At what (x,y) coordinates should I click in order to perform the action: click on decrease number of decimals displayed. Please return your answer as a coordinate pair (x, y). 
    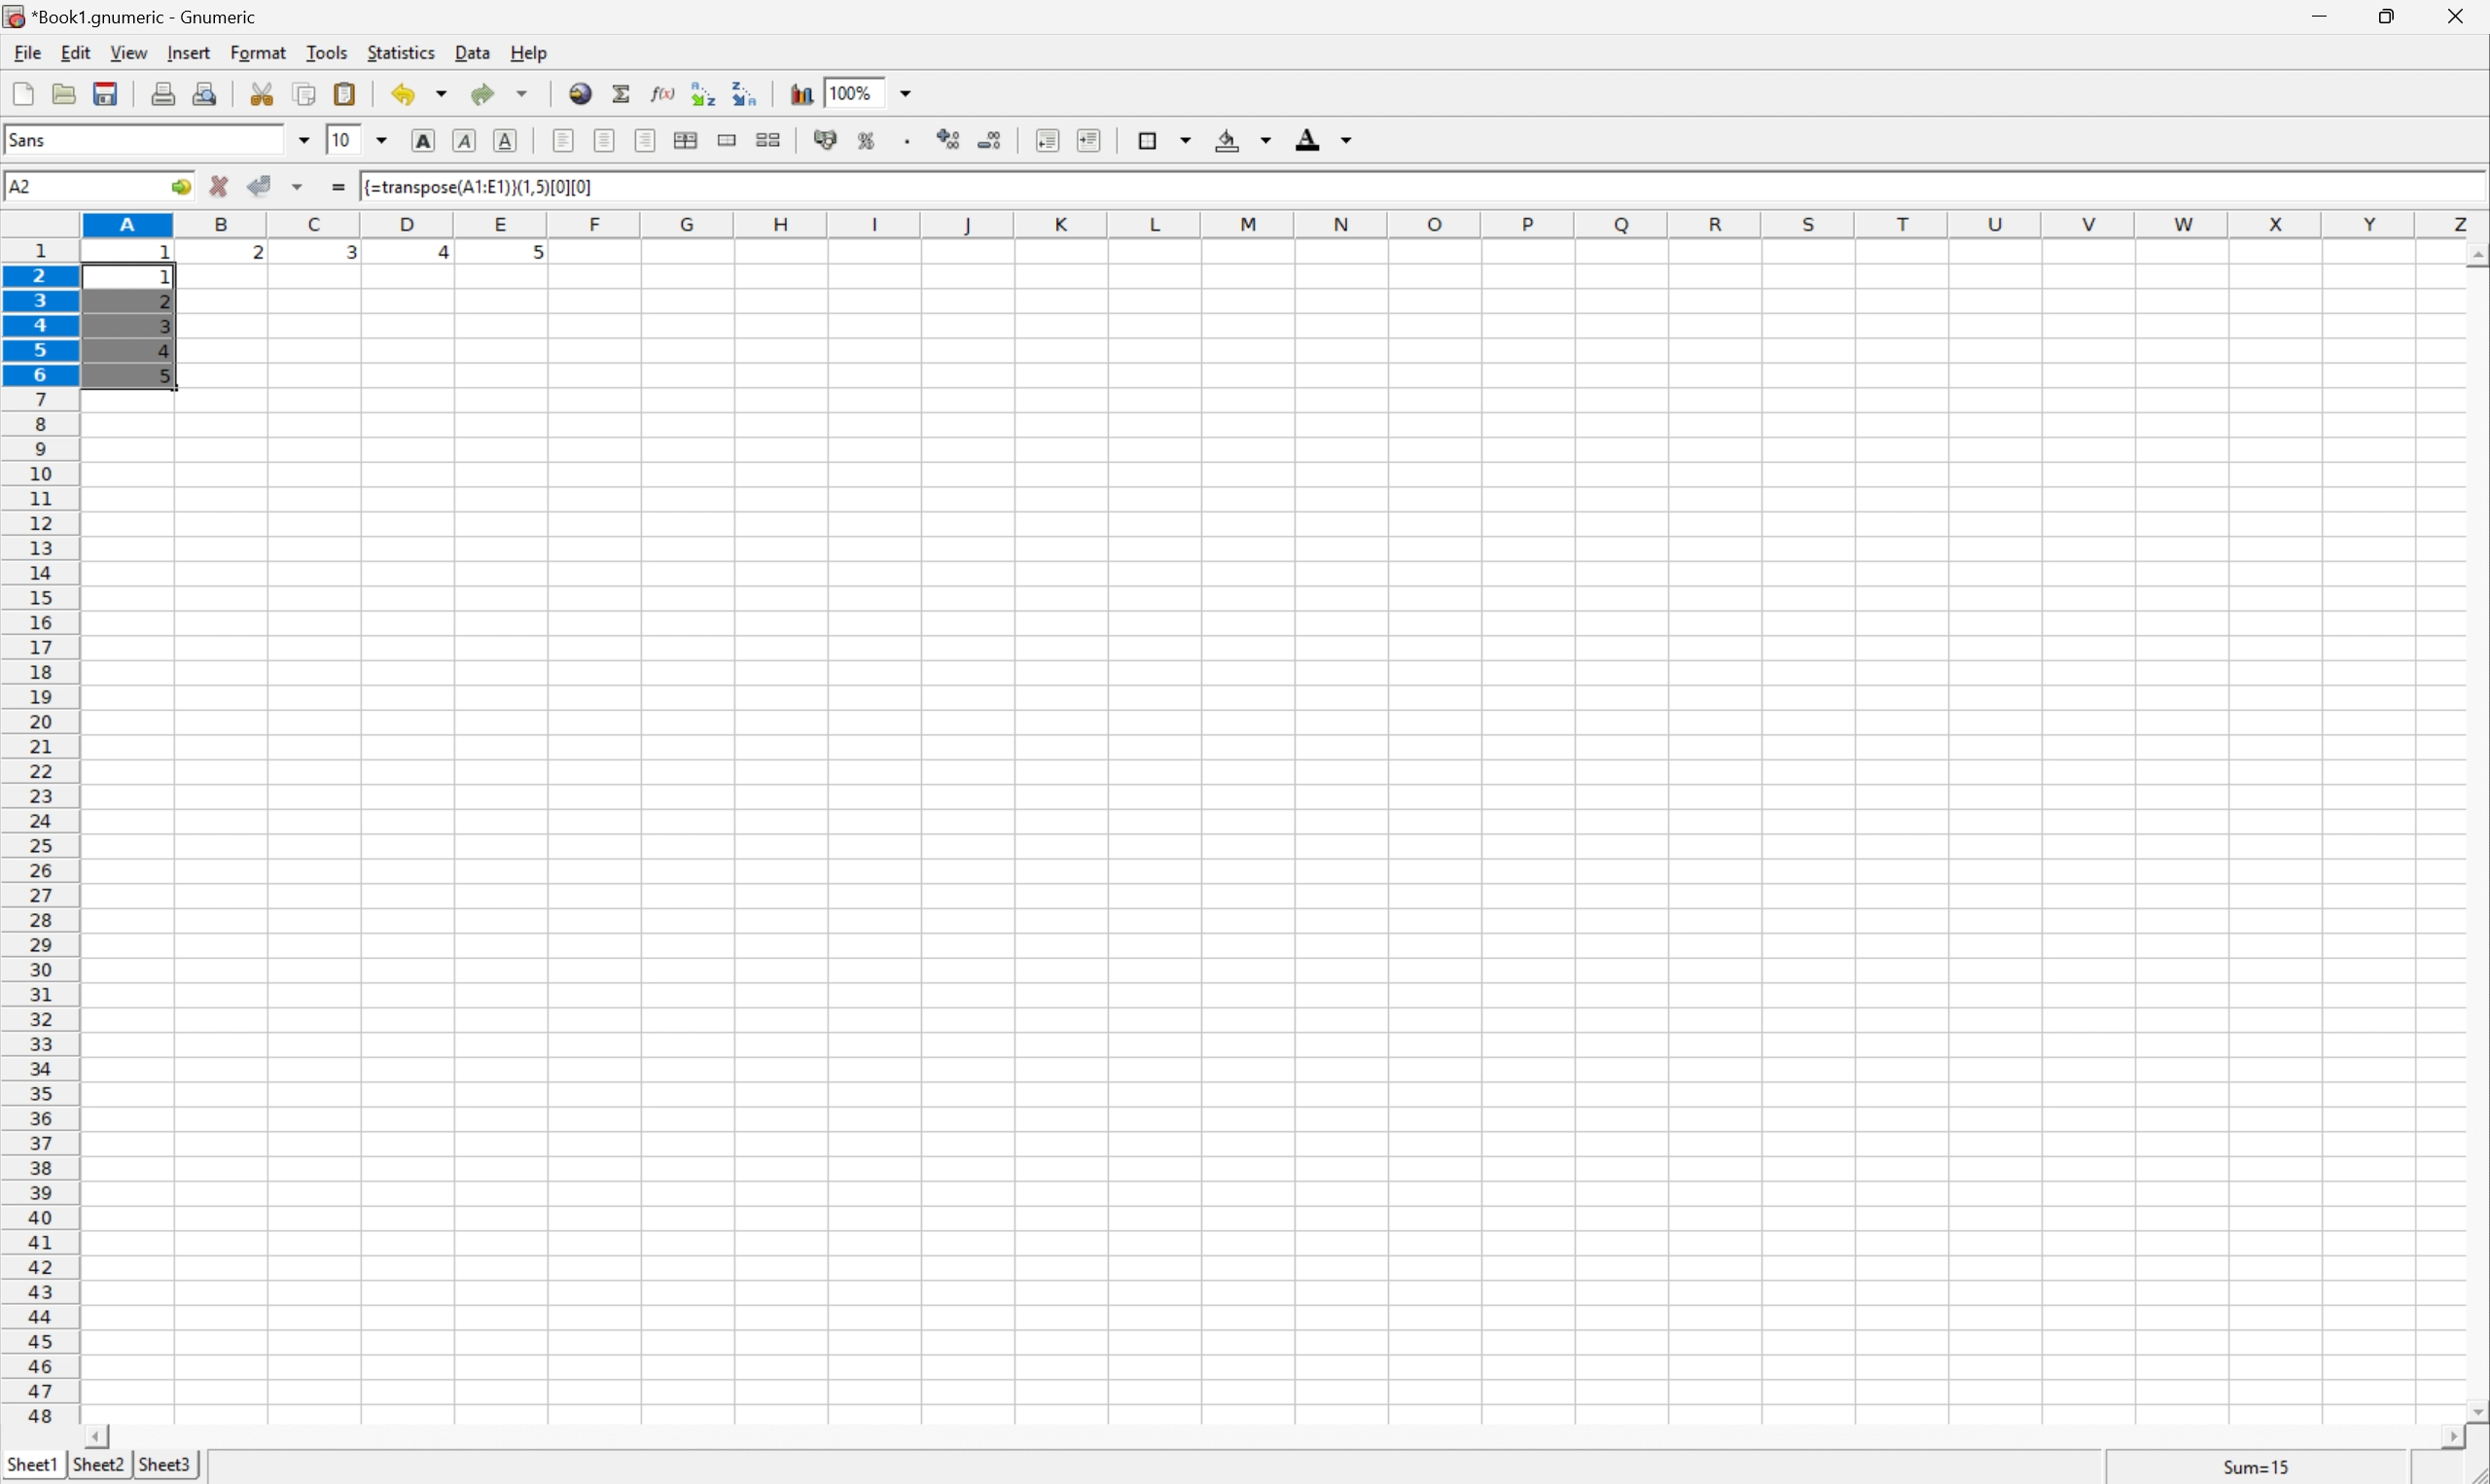
    Looking at the image, I should click on (987, 140).